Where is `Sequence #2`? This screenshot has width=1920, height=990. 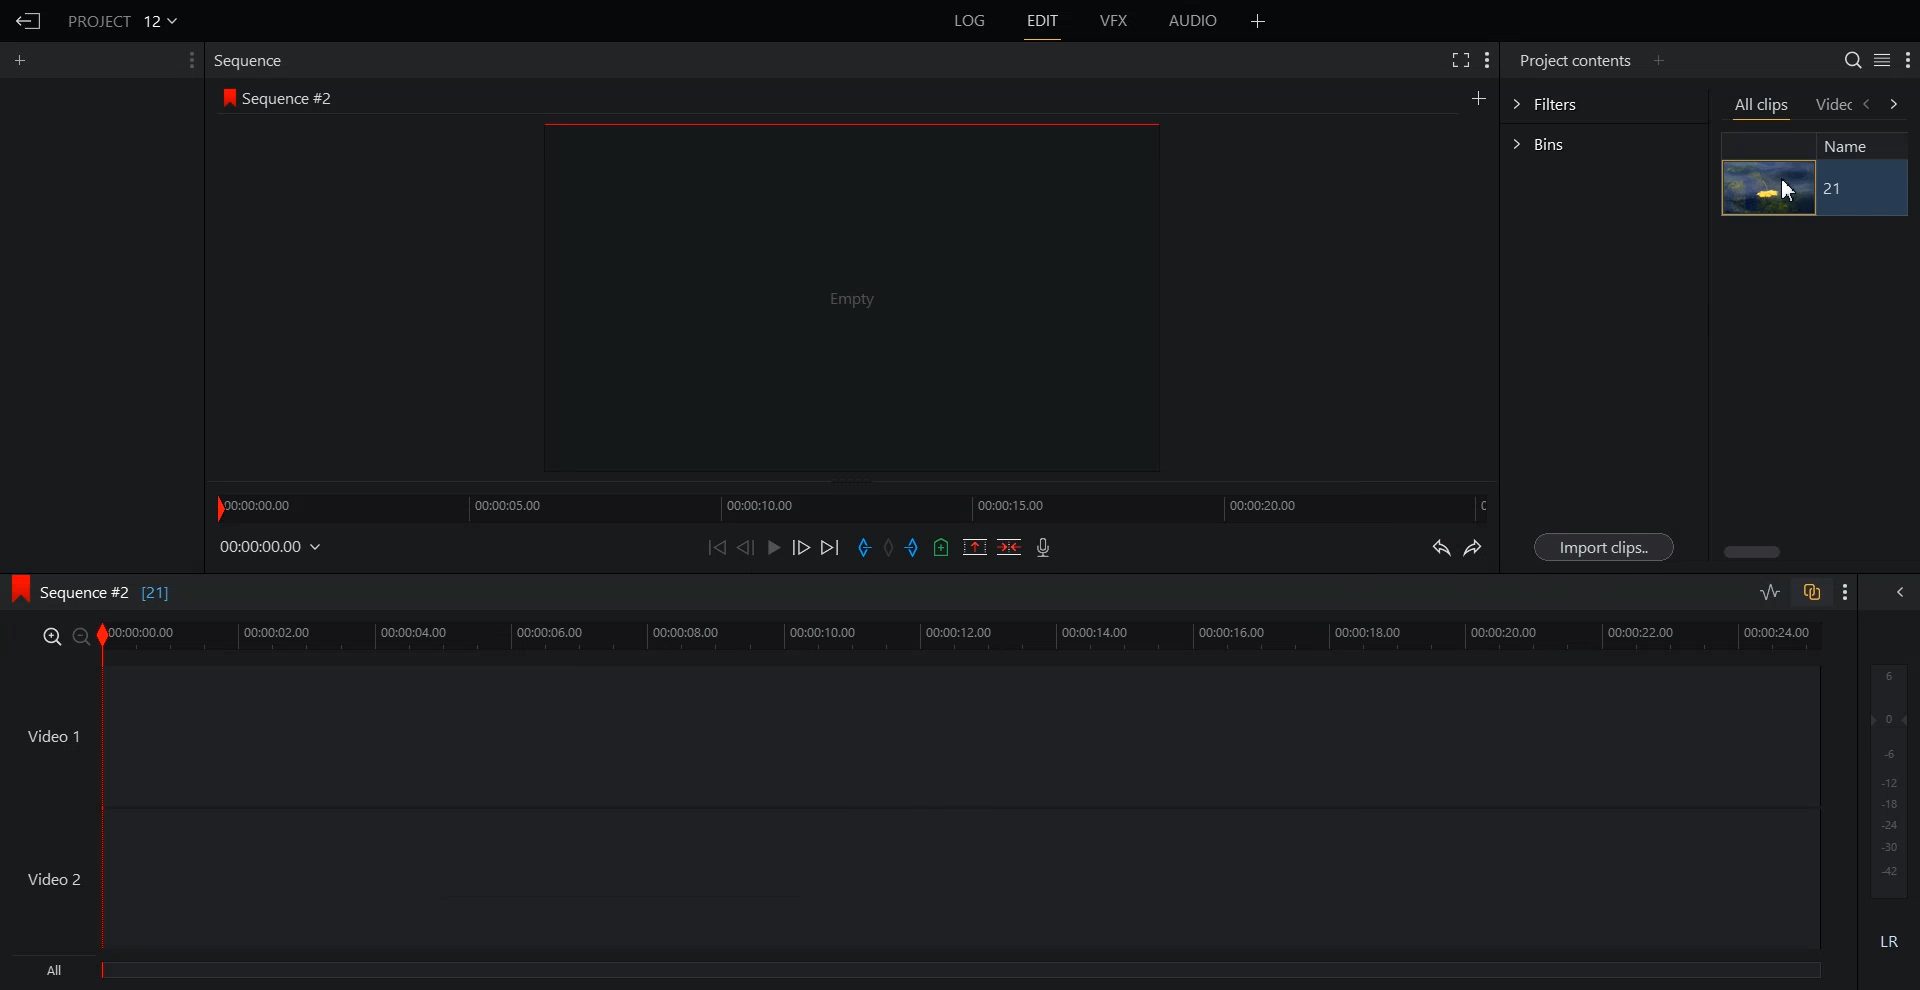
Sequence #2 is located at coordinates (294, 98).